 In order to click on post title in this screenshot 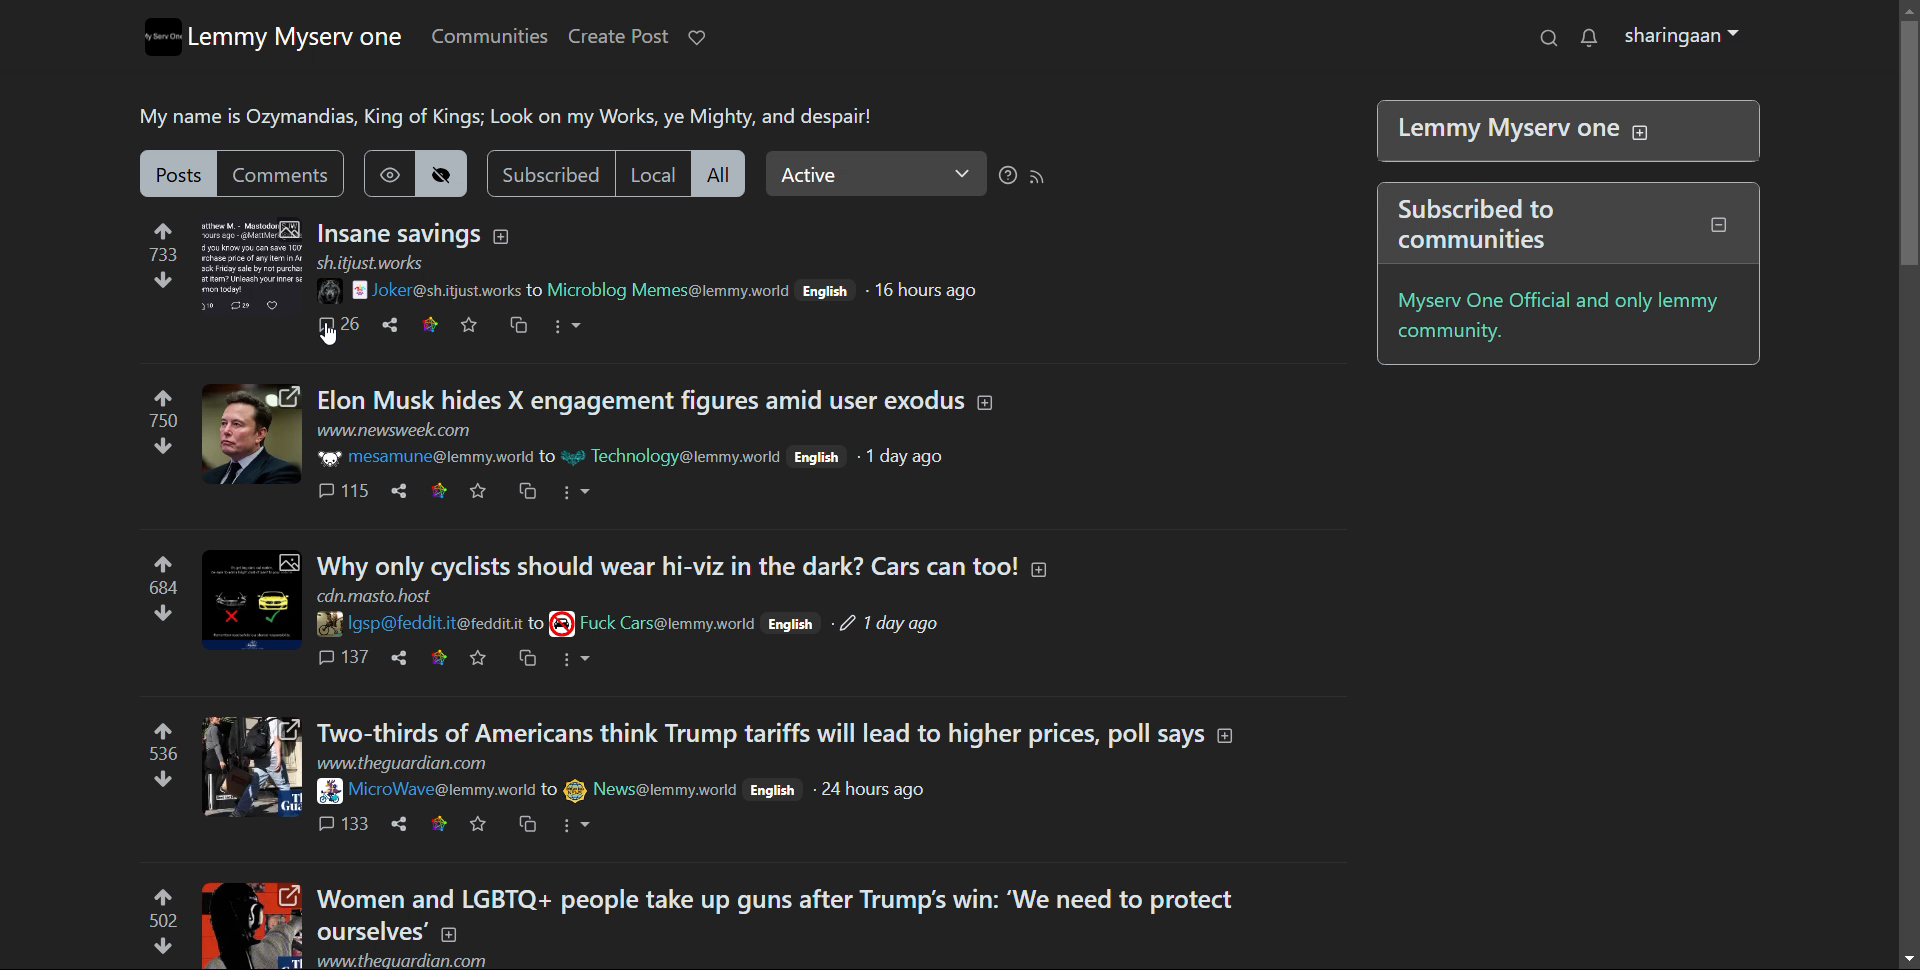, I will do `click(641, 400)`.